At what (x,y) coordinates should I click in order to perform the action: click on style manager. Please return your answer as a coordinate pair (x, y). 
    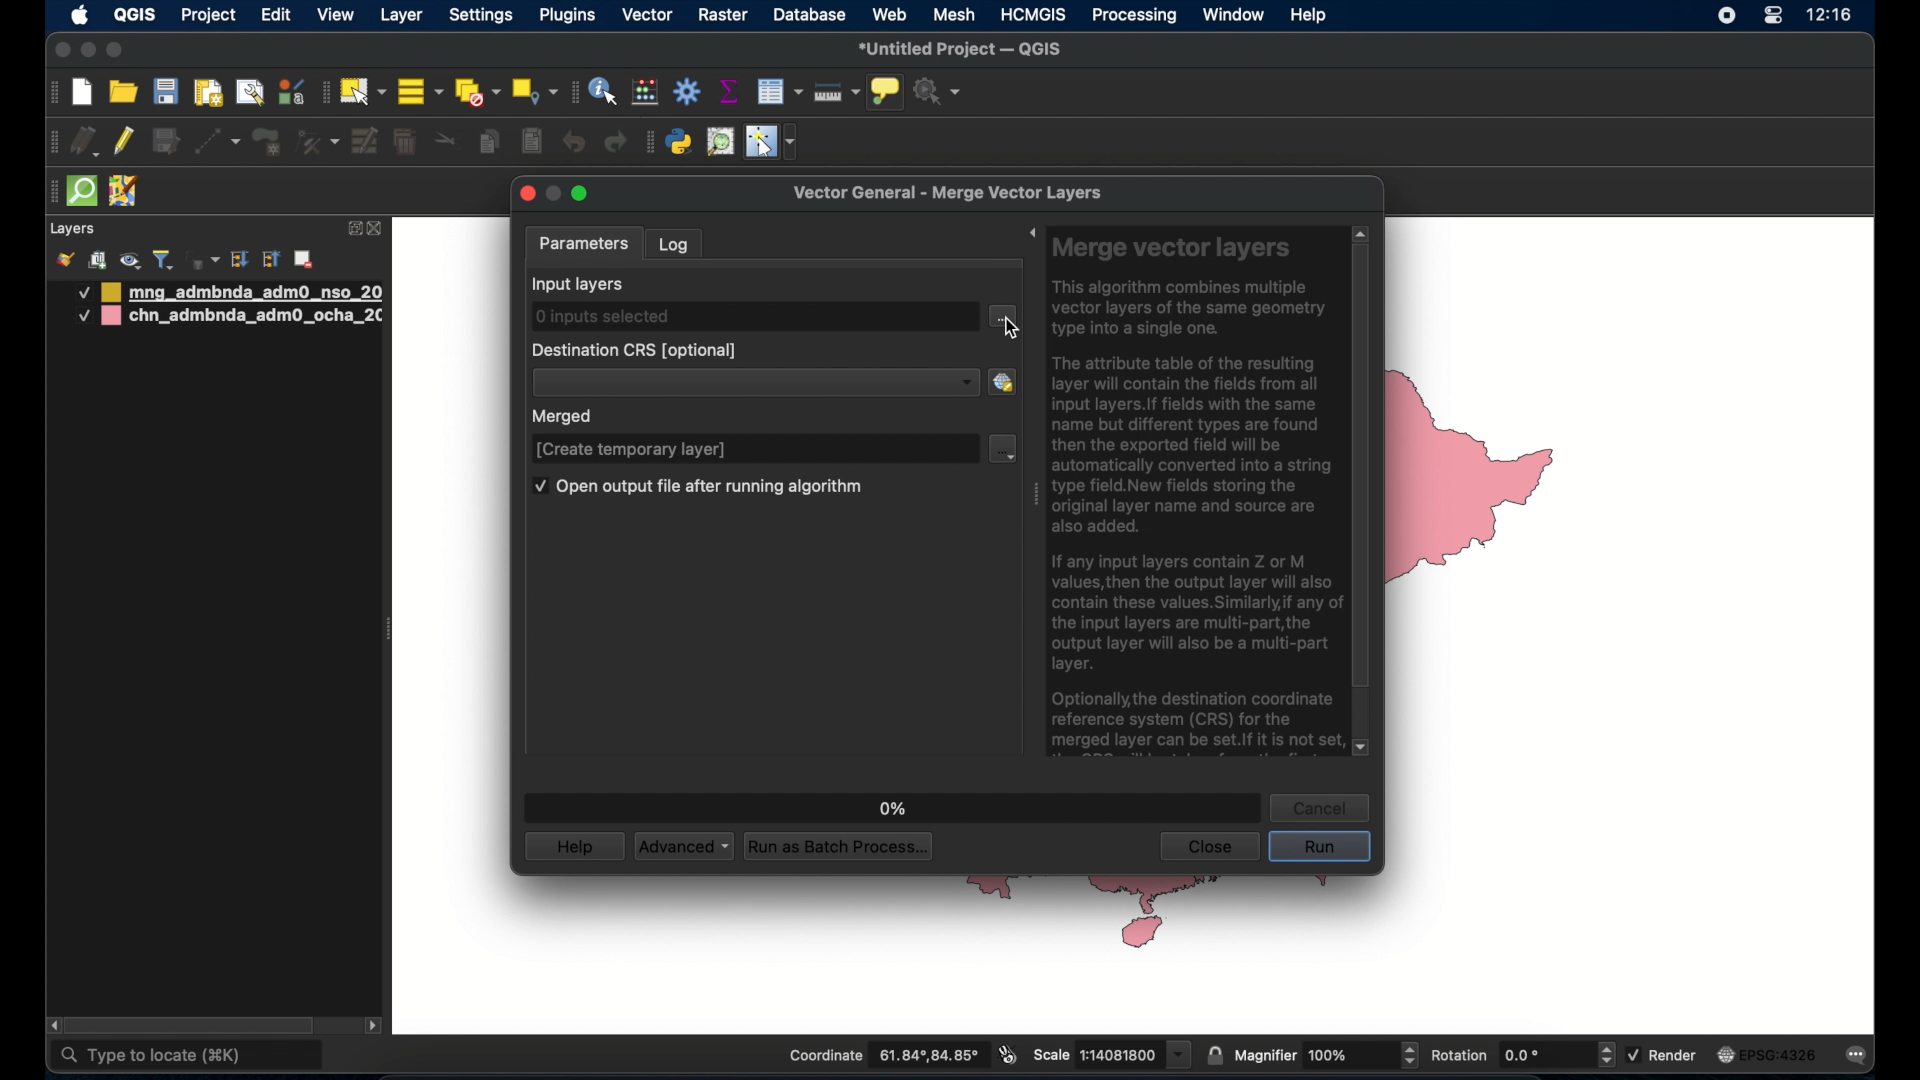
    Looking at the image, I should click on (290, 91).